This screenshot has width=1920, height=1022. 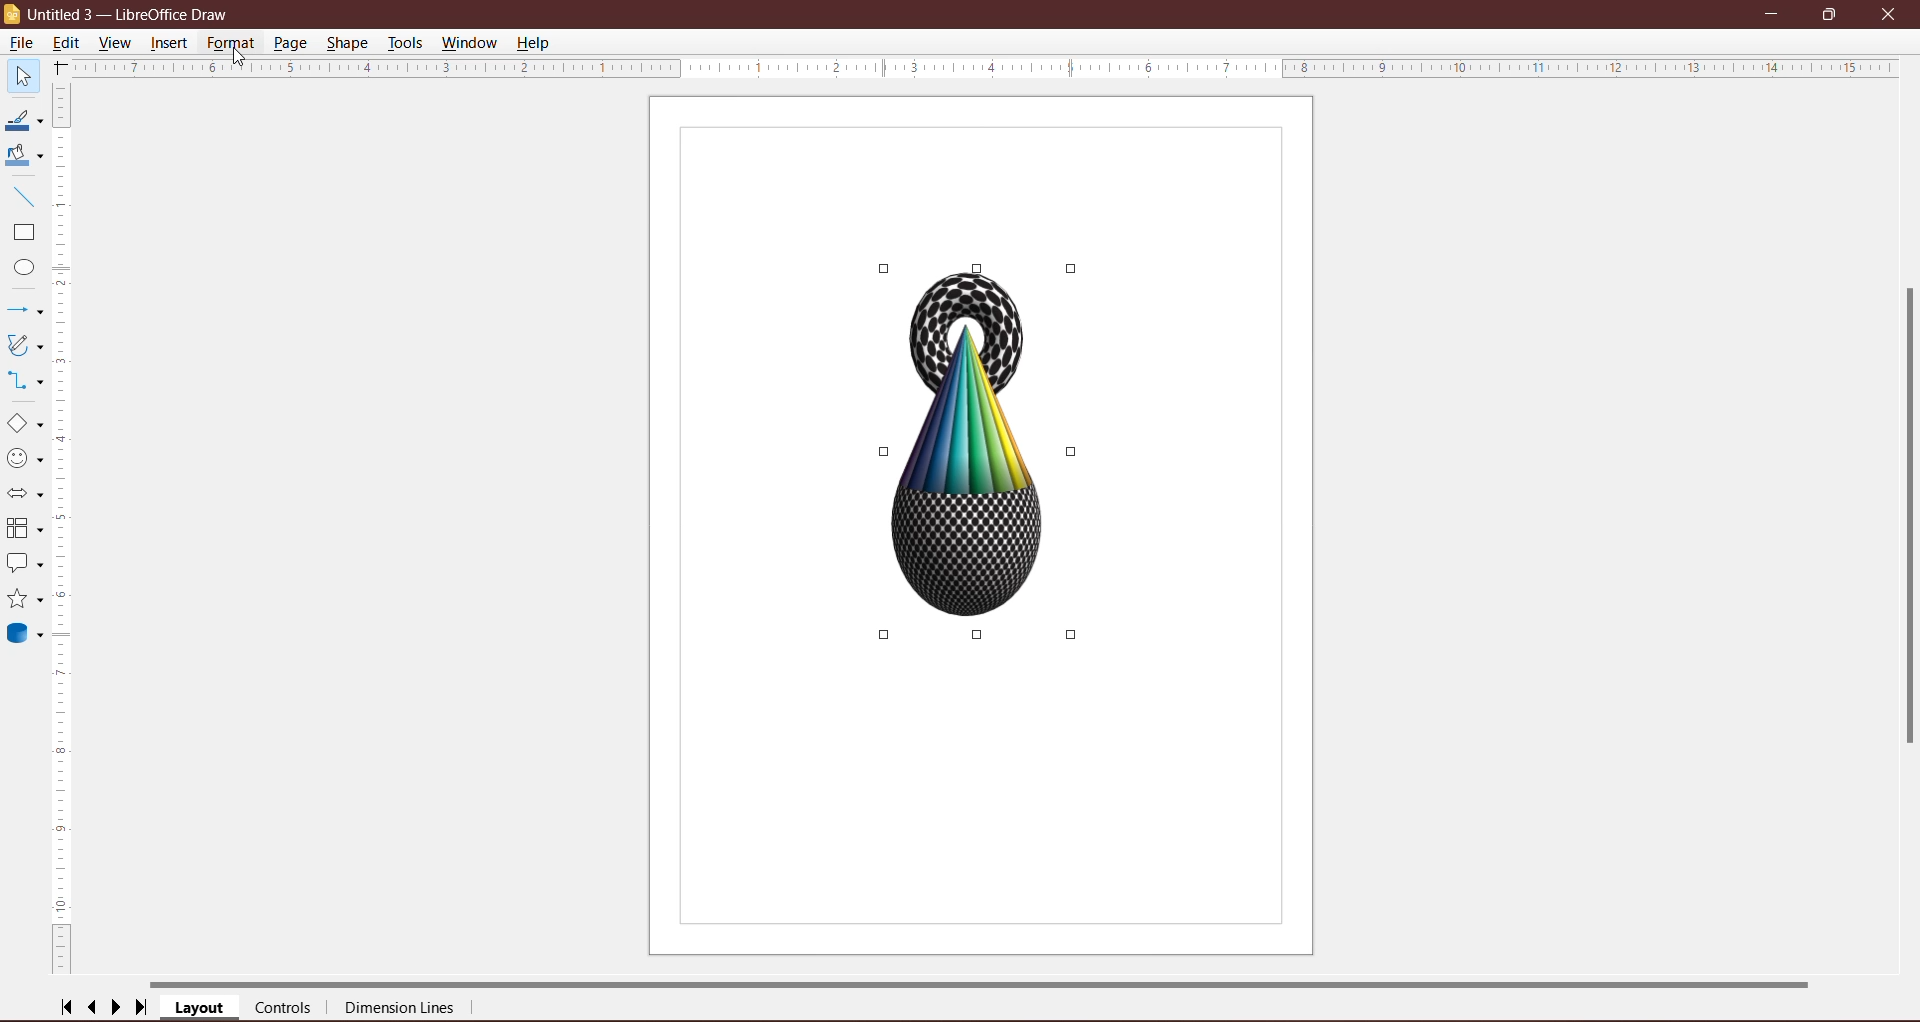 What do you see at coordinates (93, 1007) in the screenshot?
I see `Scroll to previous page` at bounding box center [93, 1007].